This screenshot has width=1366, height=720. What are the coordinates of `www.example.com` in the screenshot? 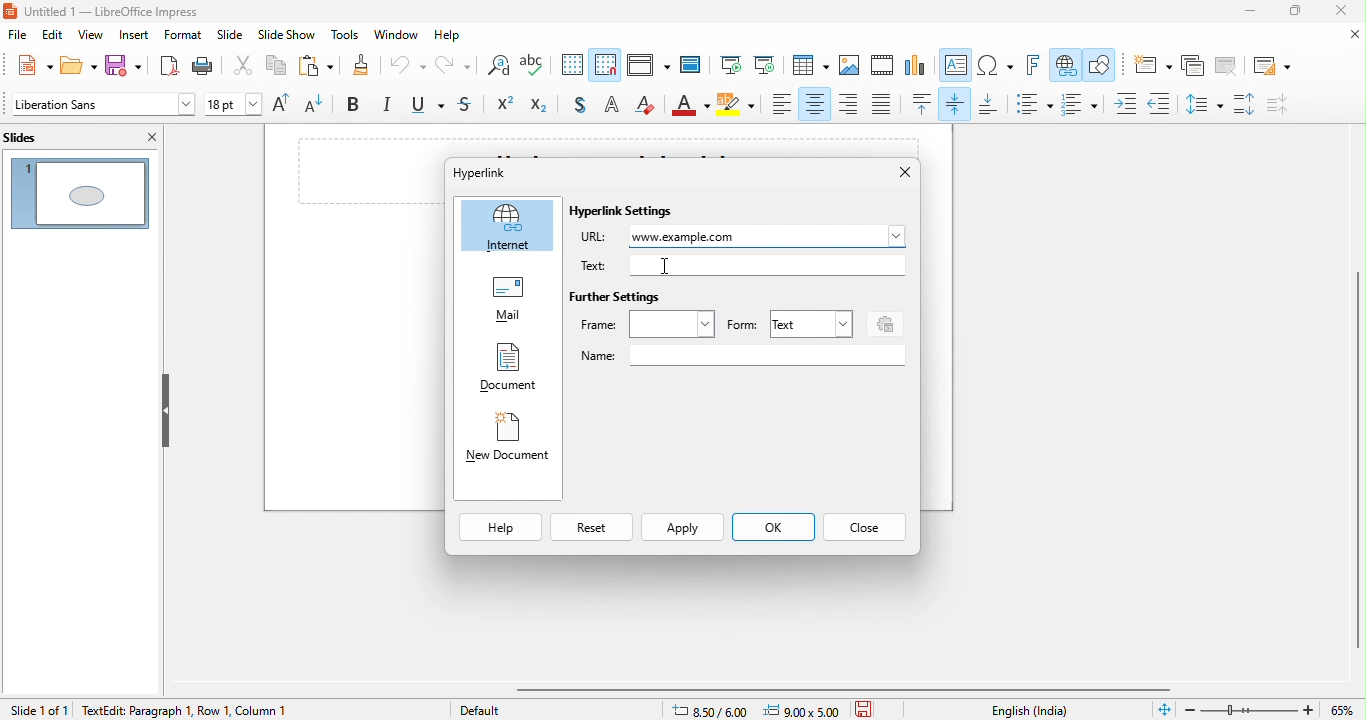 It's located at (770, 236).